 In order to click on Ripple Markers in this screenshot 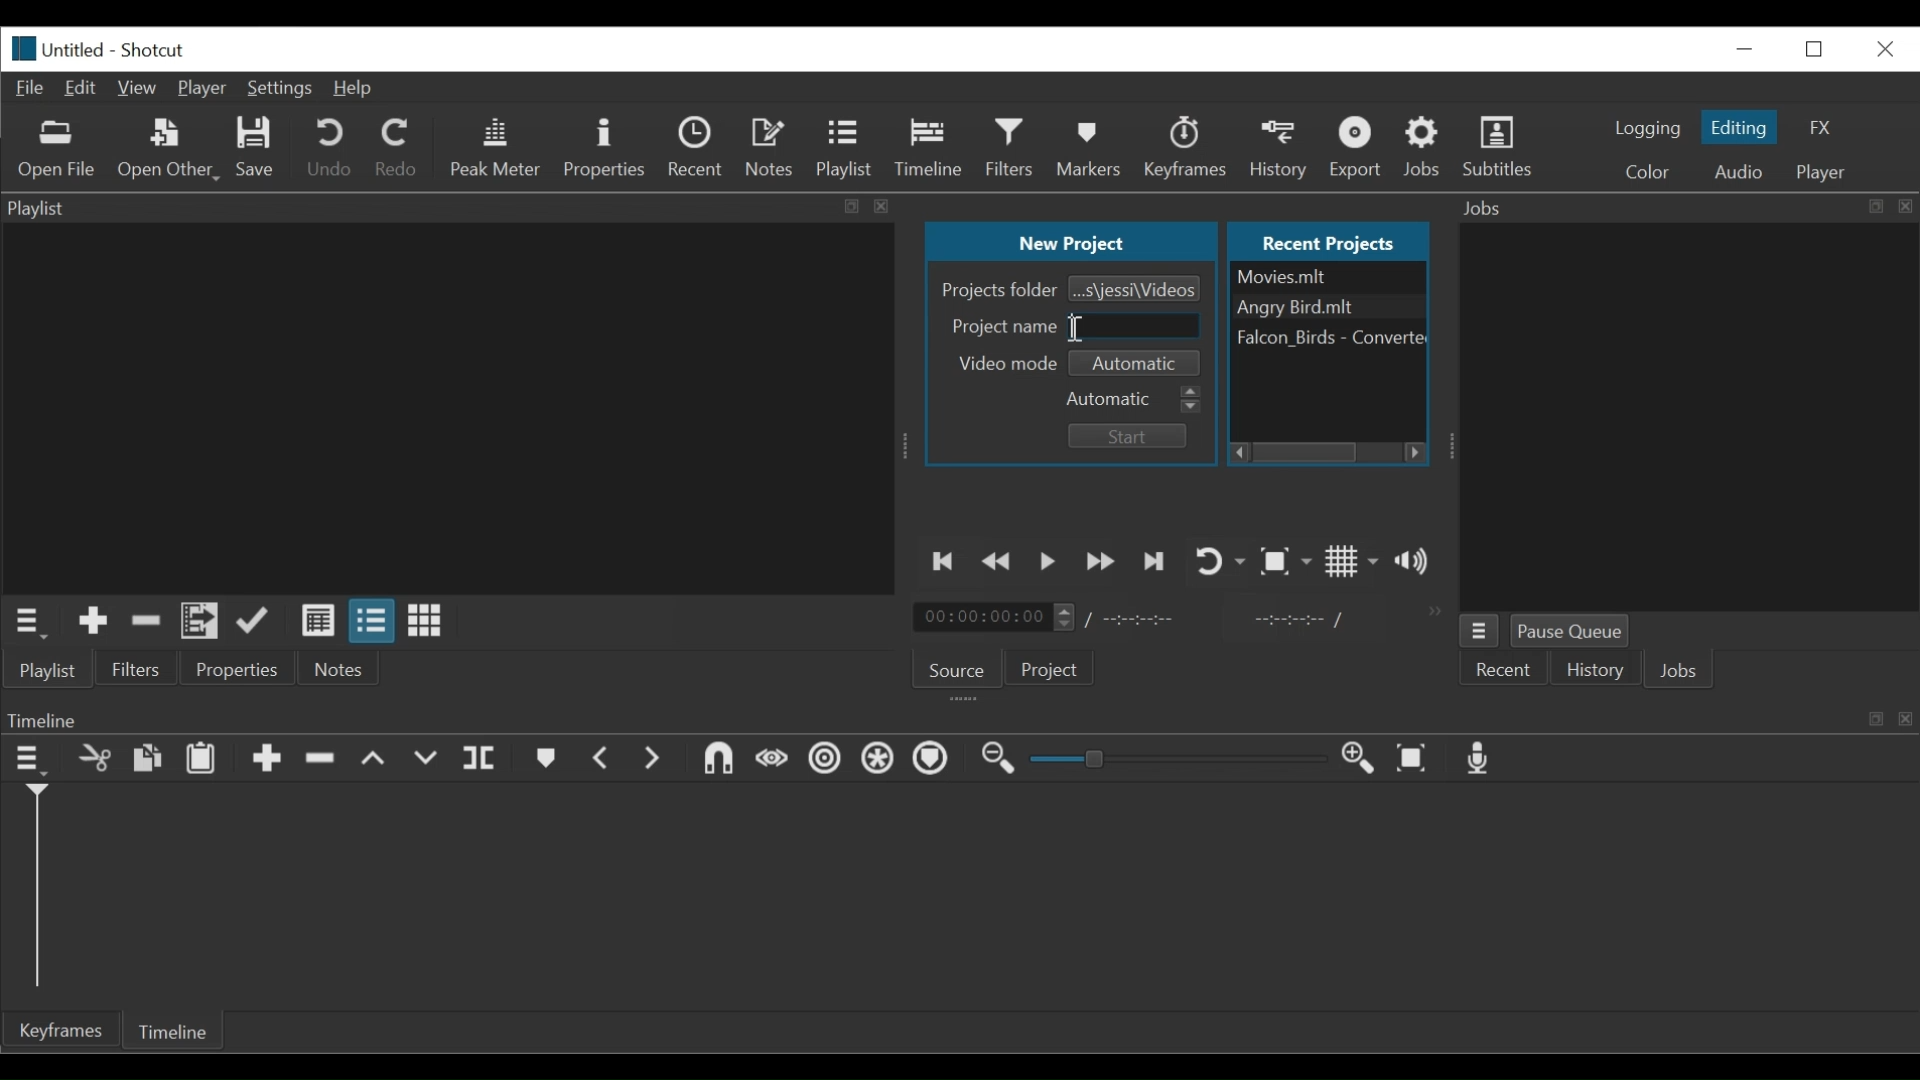, I will do `click(934, 760)`.